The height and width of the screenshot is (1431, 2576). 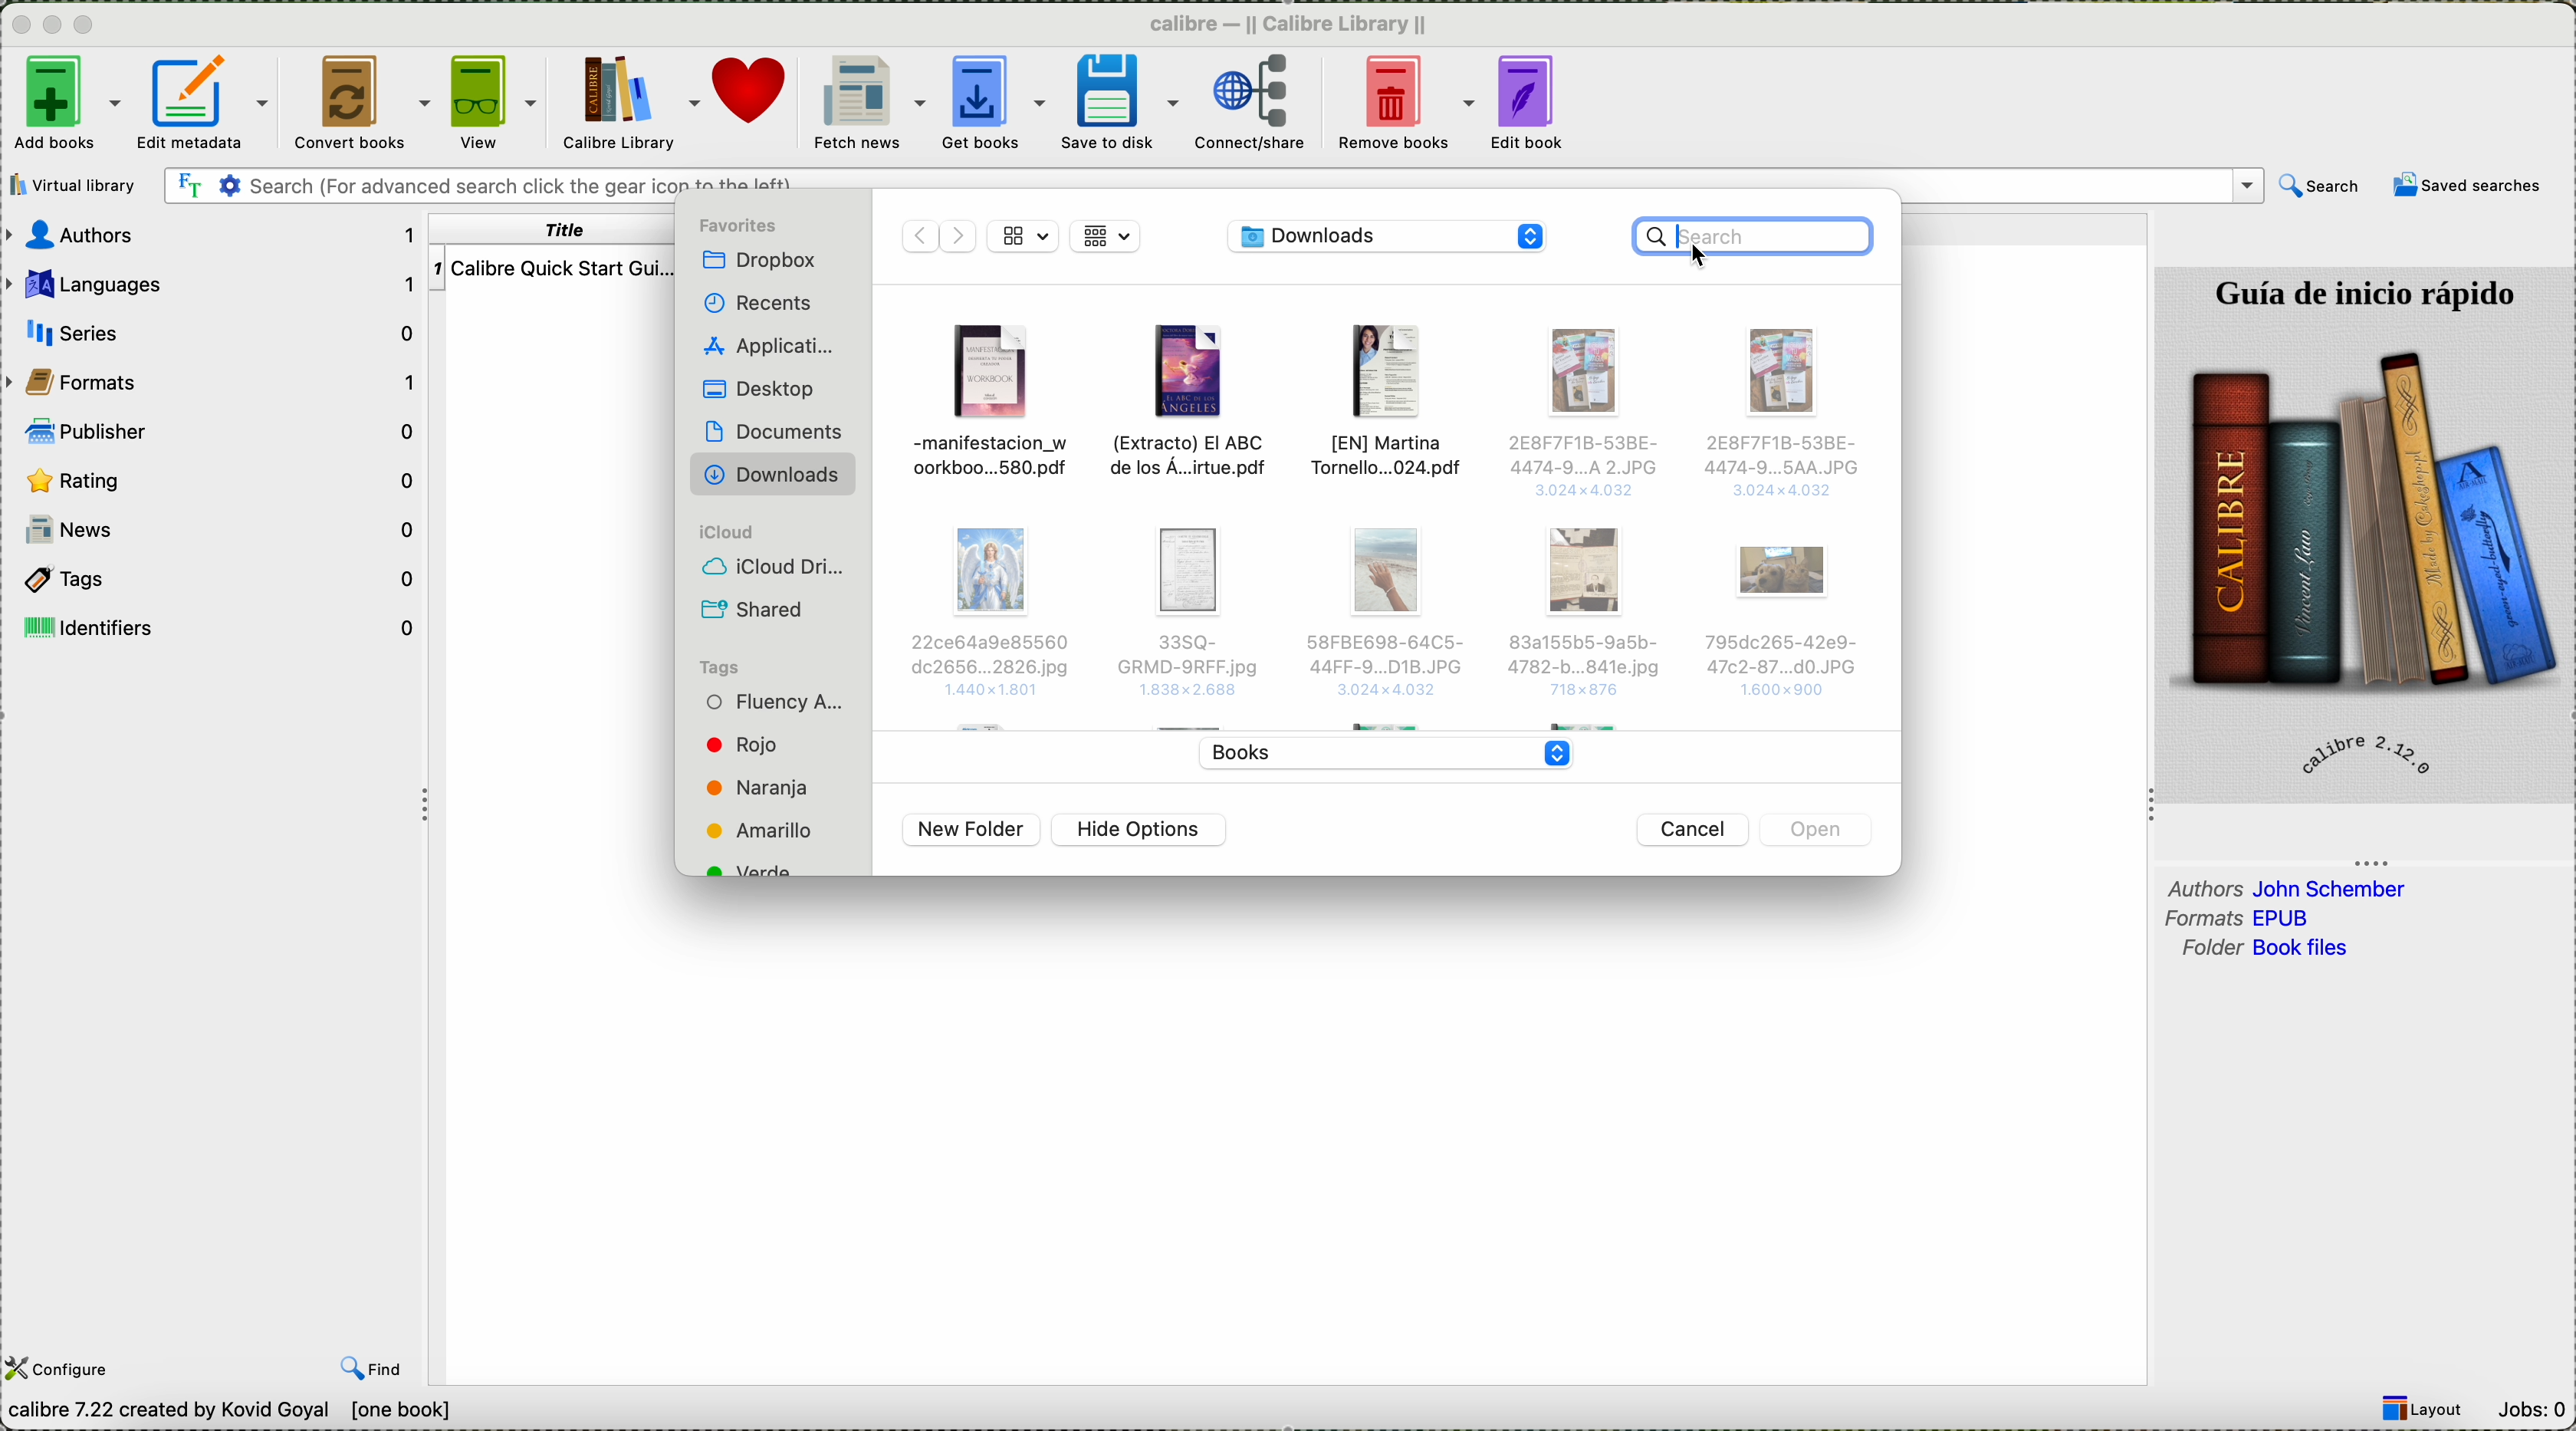 I want to click on view, so click(x=491, y=103).